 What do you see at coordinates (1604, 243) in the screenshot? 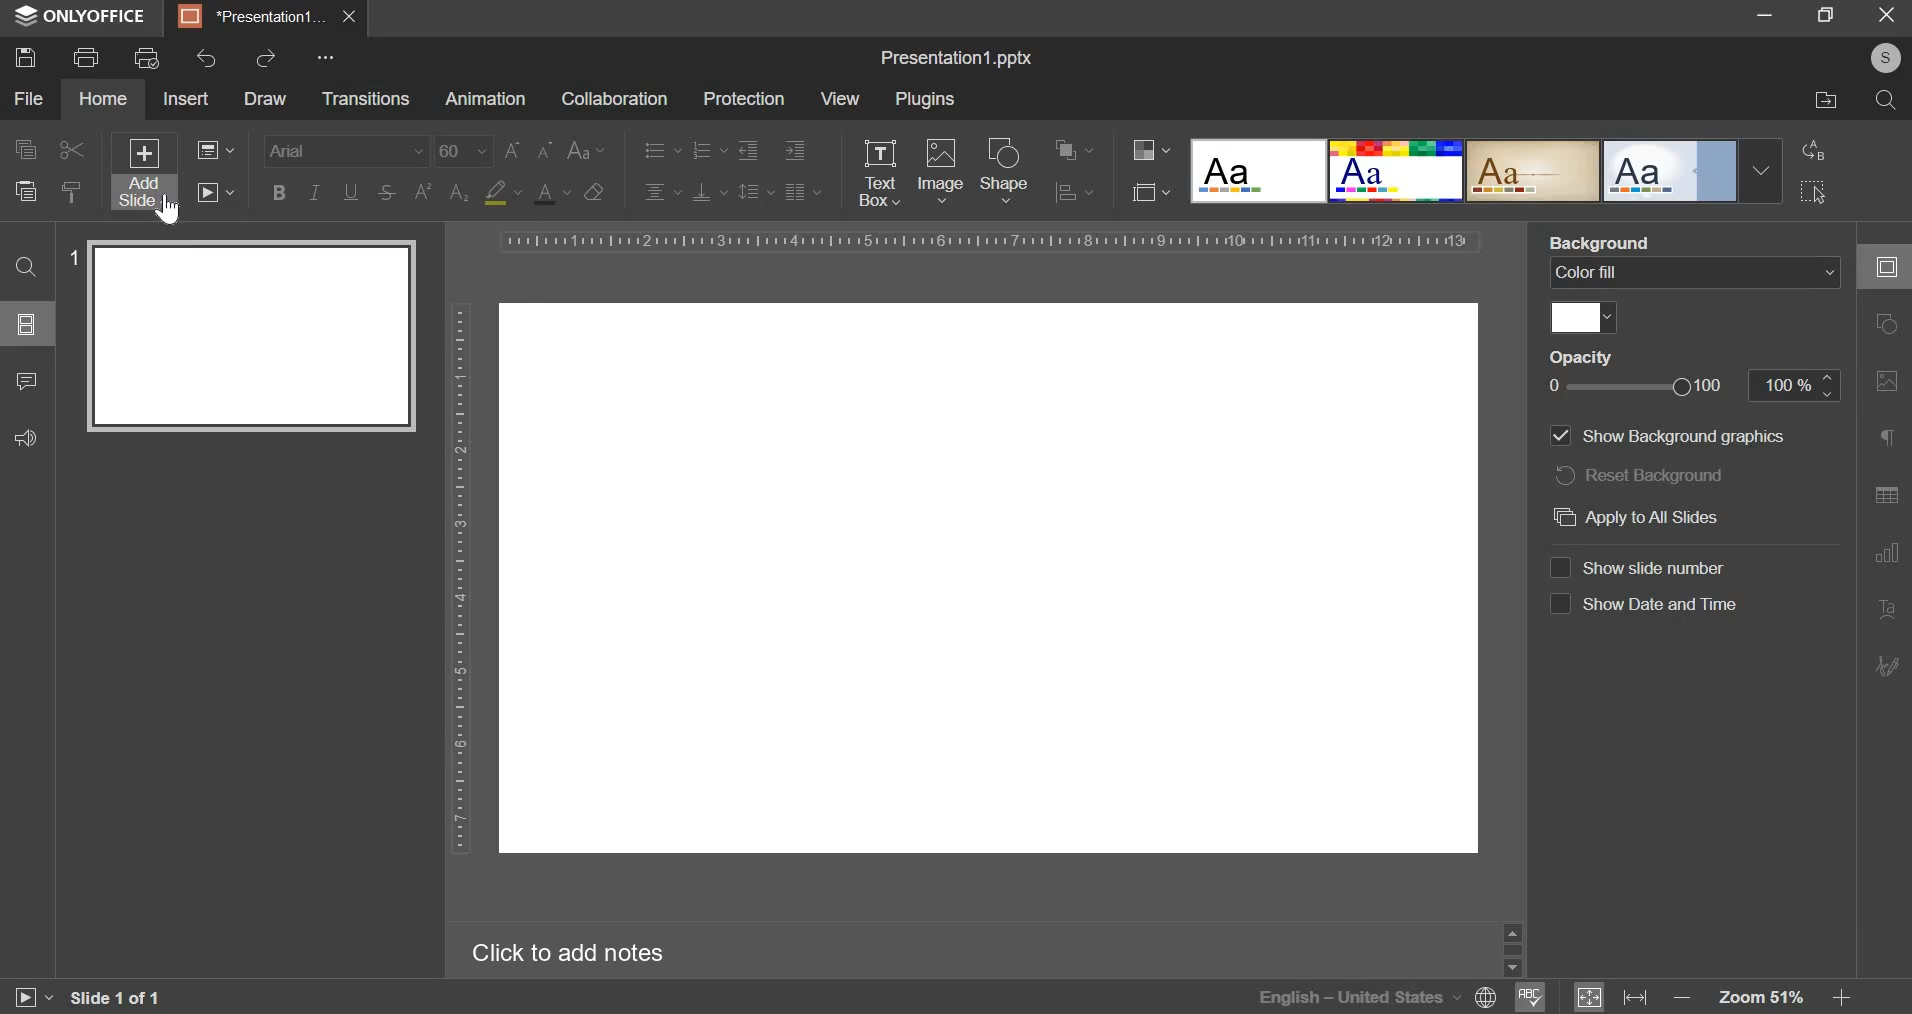
I see `background` at bounding box center [1604, 243].